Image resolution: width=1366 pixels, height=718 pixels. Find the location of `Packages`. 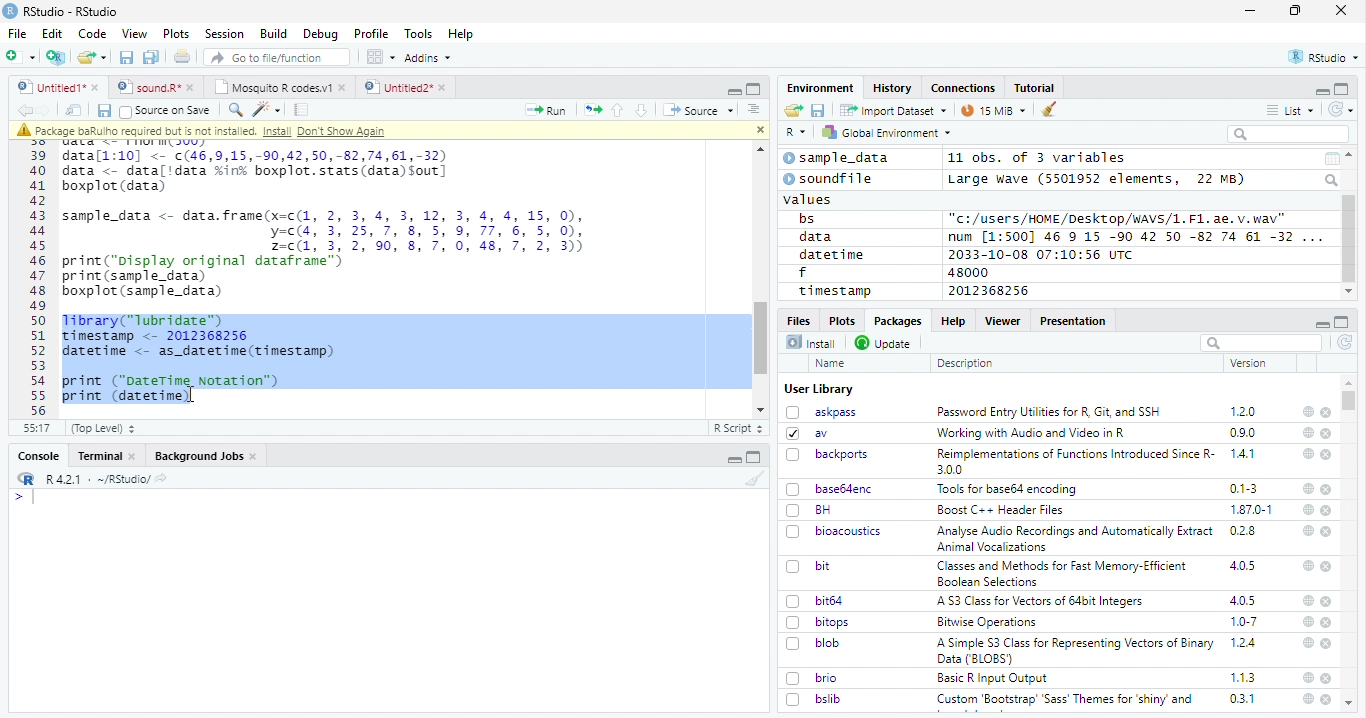

Packages is located at coordinates (896, 321).